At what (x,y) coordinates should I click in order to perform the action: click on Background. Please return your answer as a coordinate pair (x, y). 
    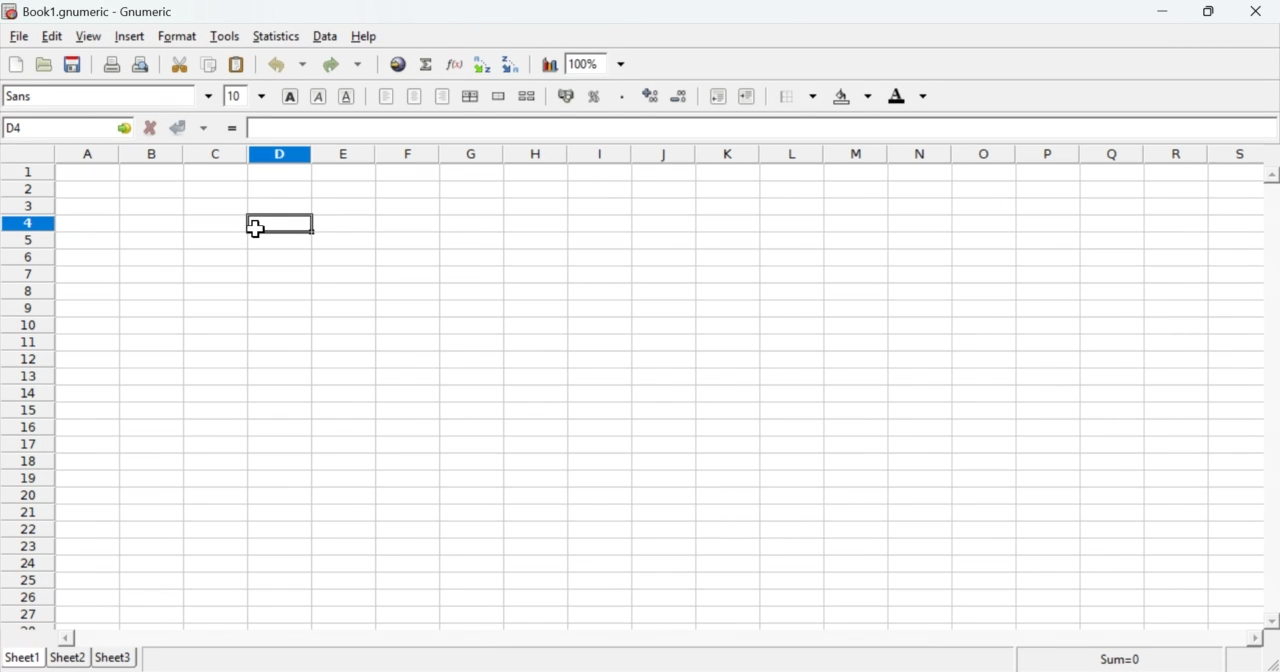
    Looking at the image, I should click on (851, 98).